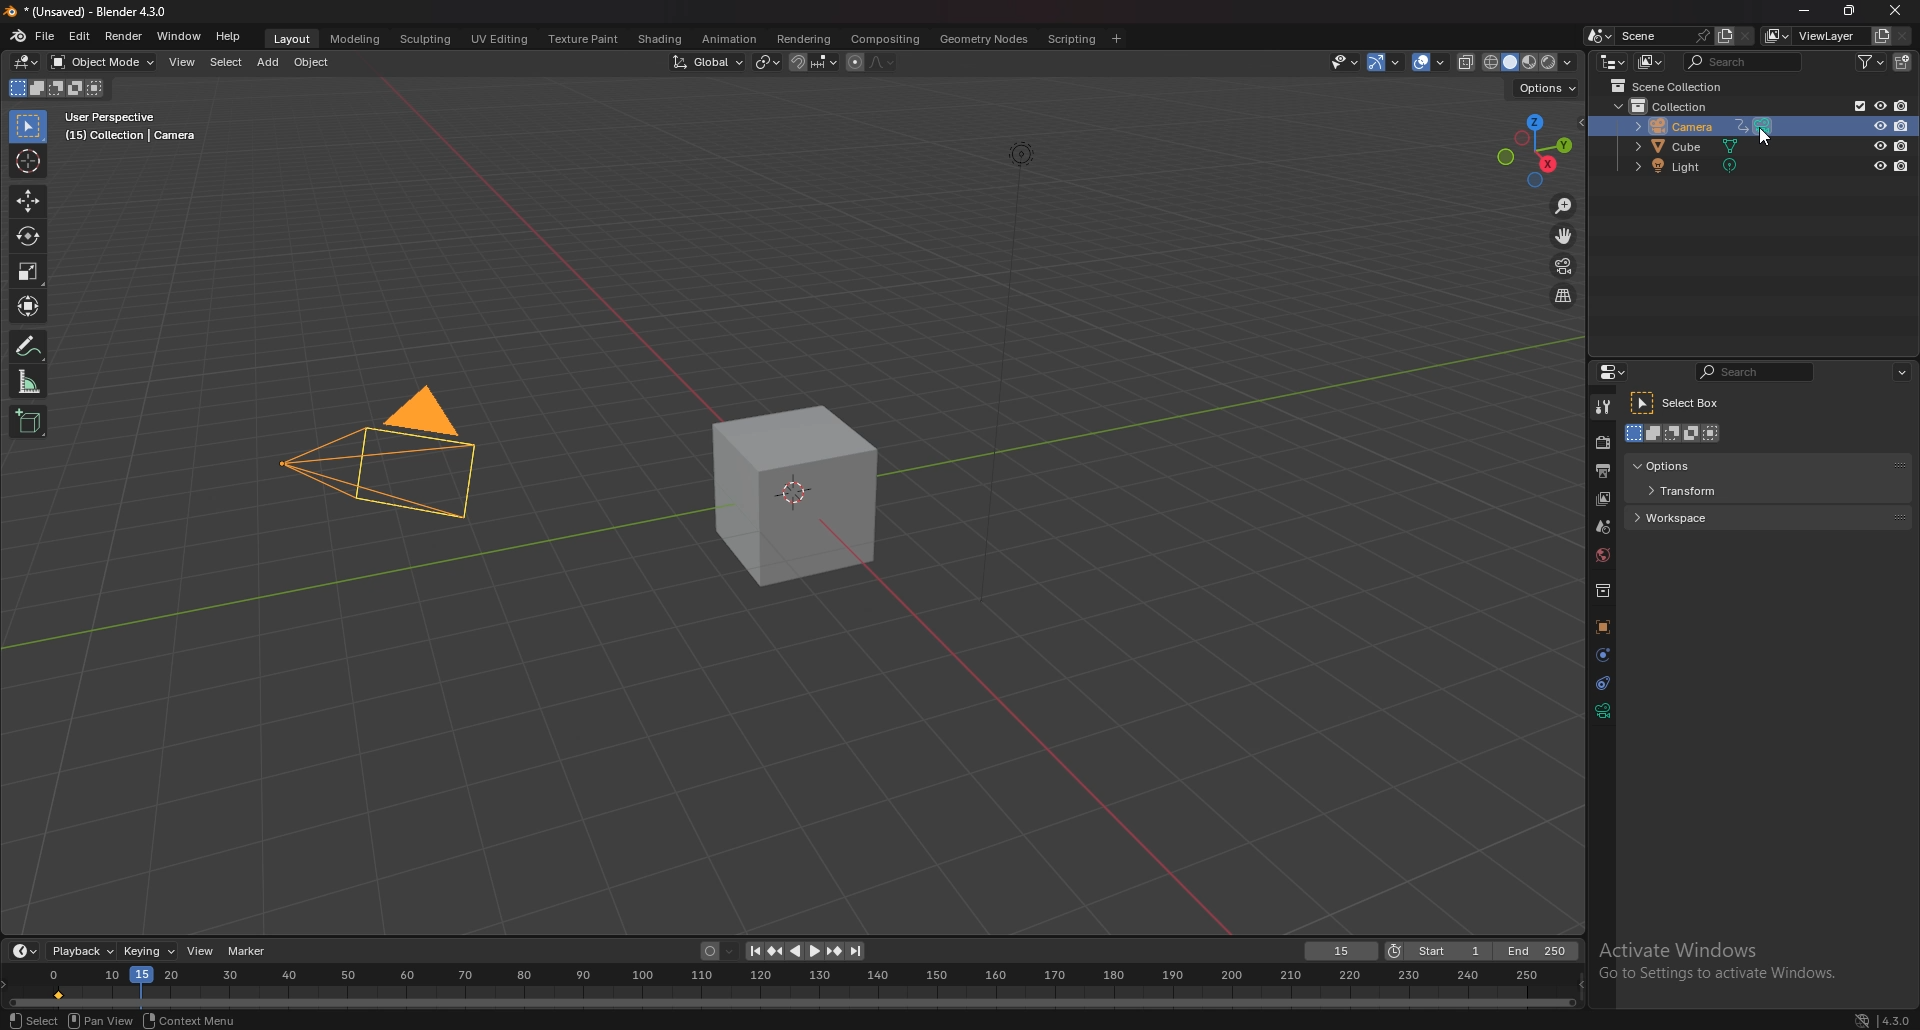 The image size is (1920, 1030). What do you see at coordinates (1530, 63) in the screenshot?
I see `viewport shading` at bounding box center [1530, 63].